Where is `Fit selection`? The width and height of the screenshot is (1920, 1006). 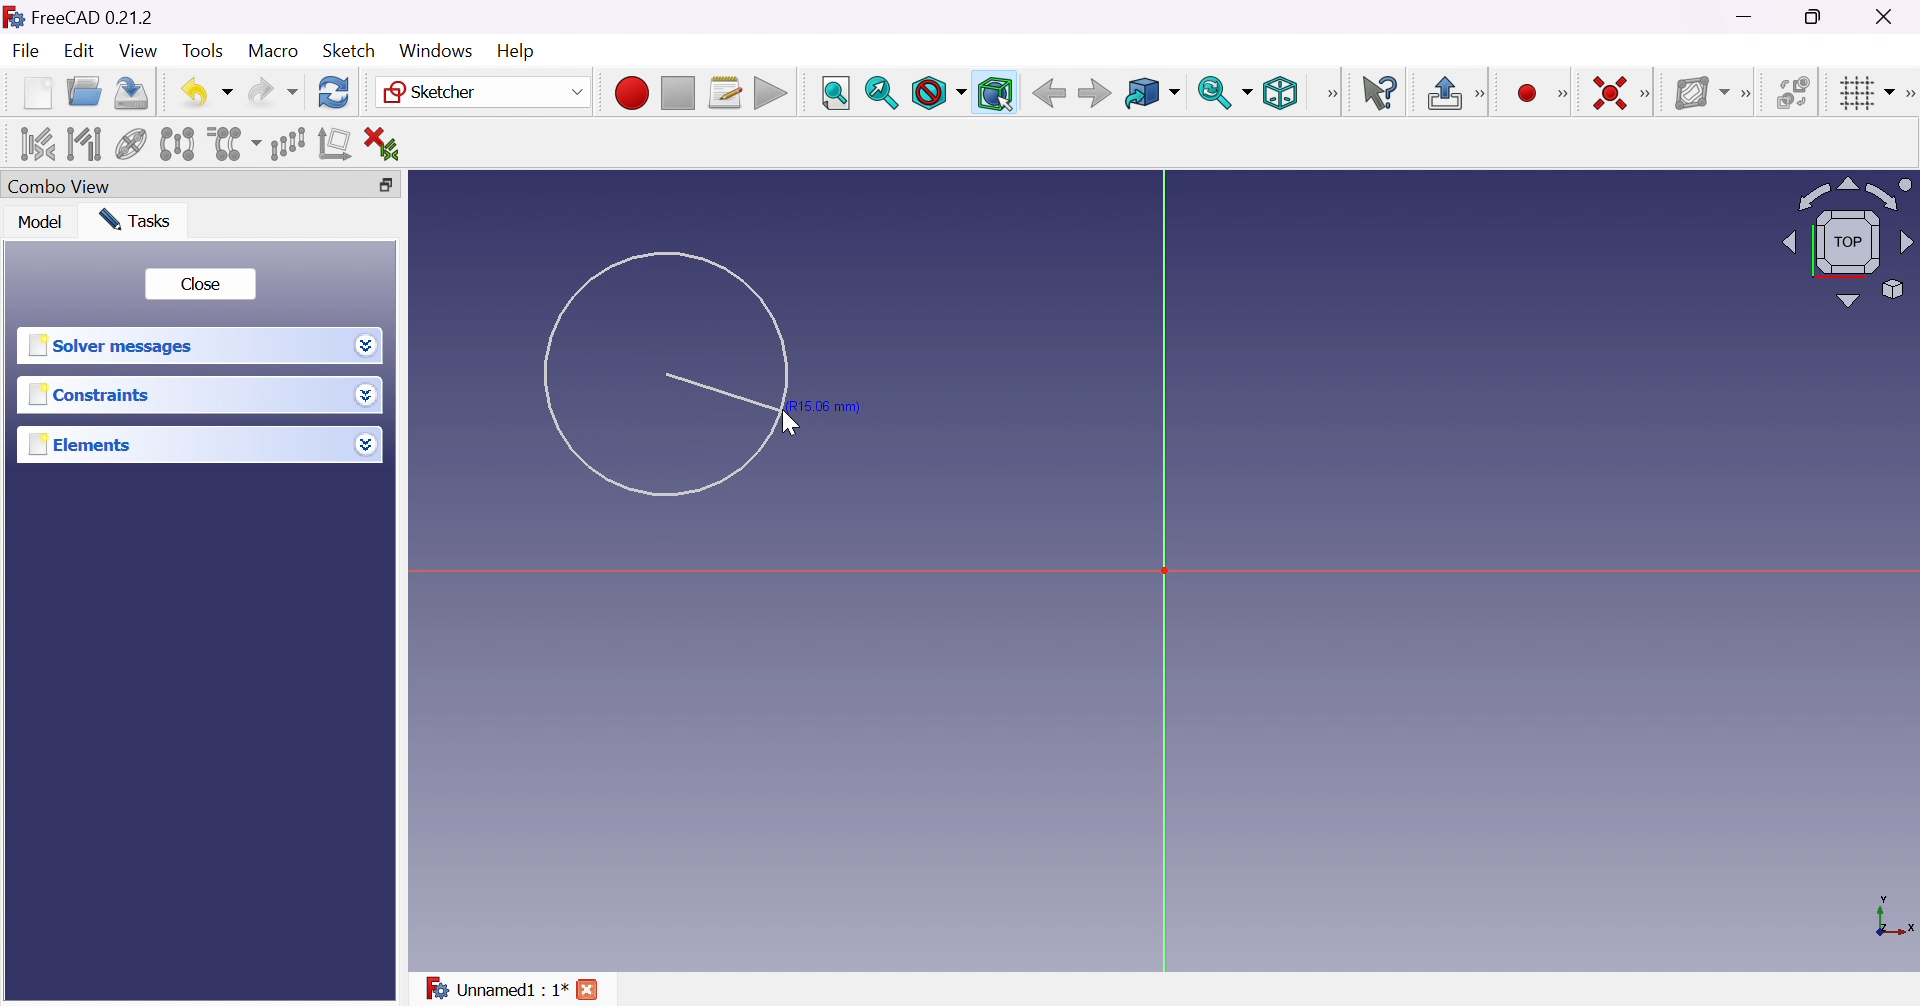 Fit selection is located at coordinates (881, 93).